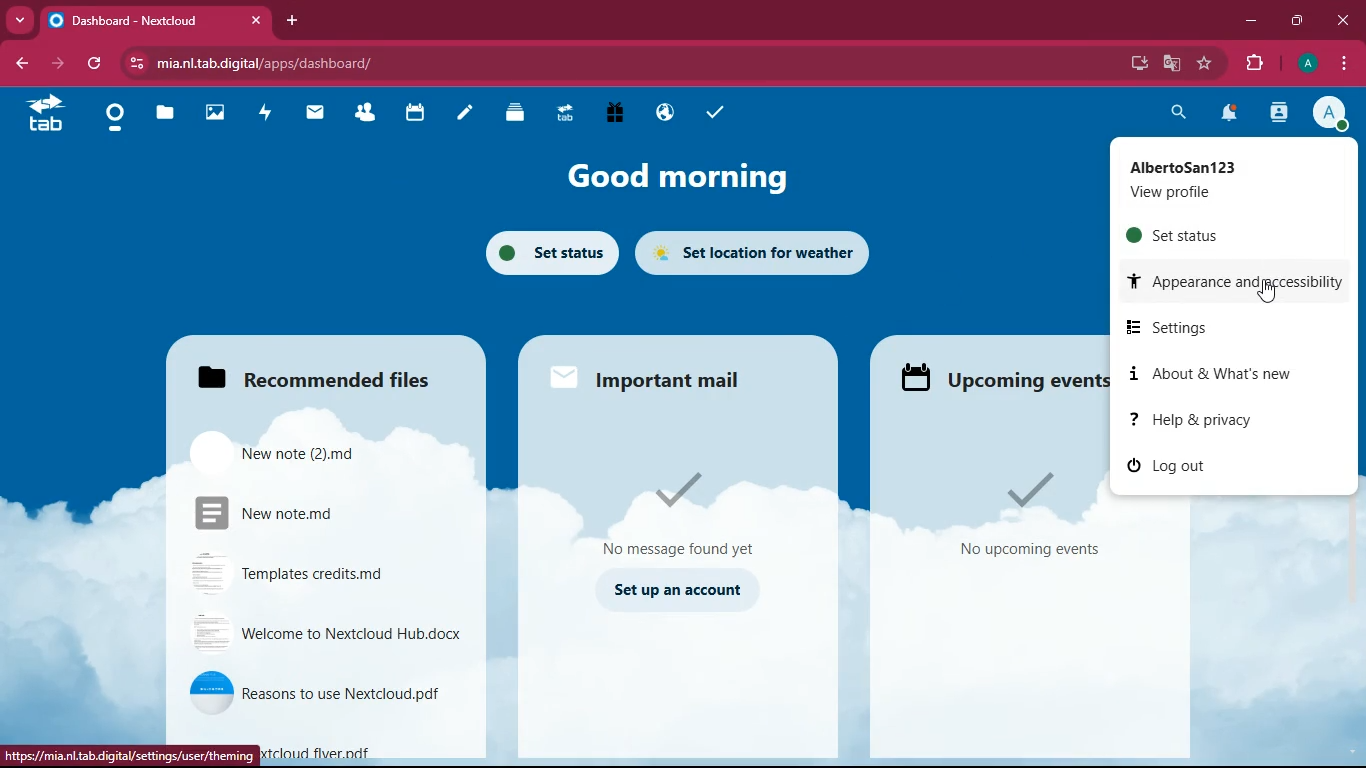 This screenshot has height=768, width=1366. I want to click on activity, so click(270, 114).